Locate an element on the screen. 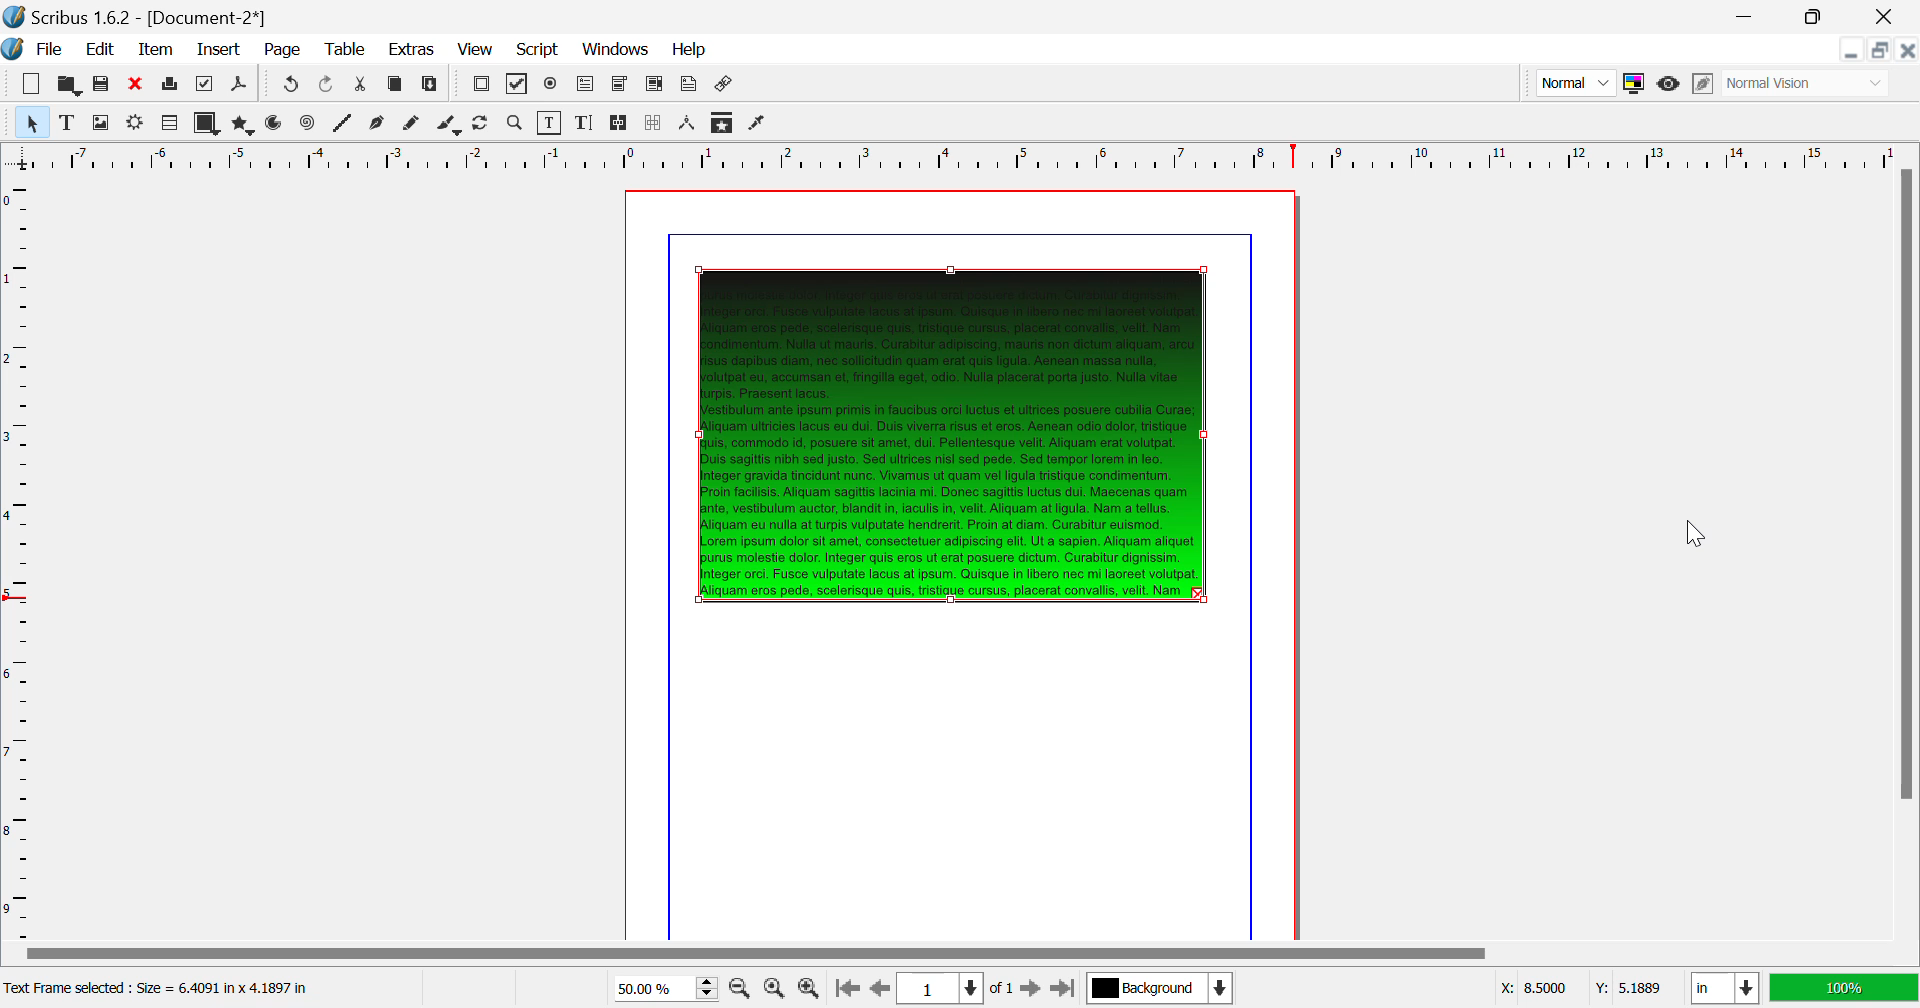  Redo is located at coordinates (288, 86).